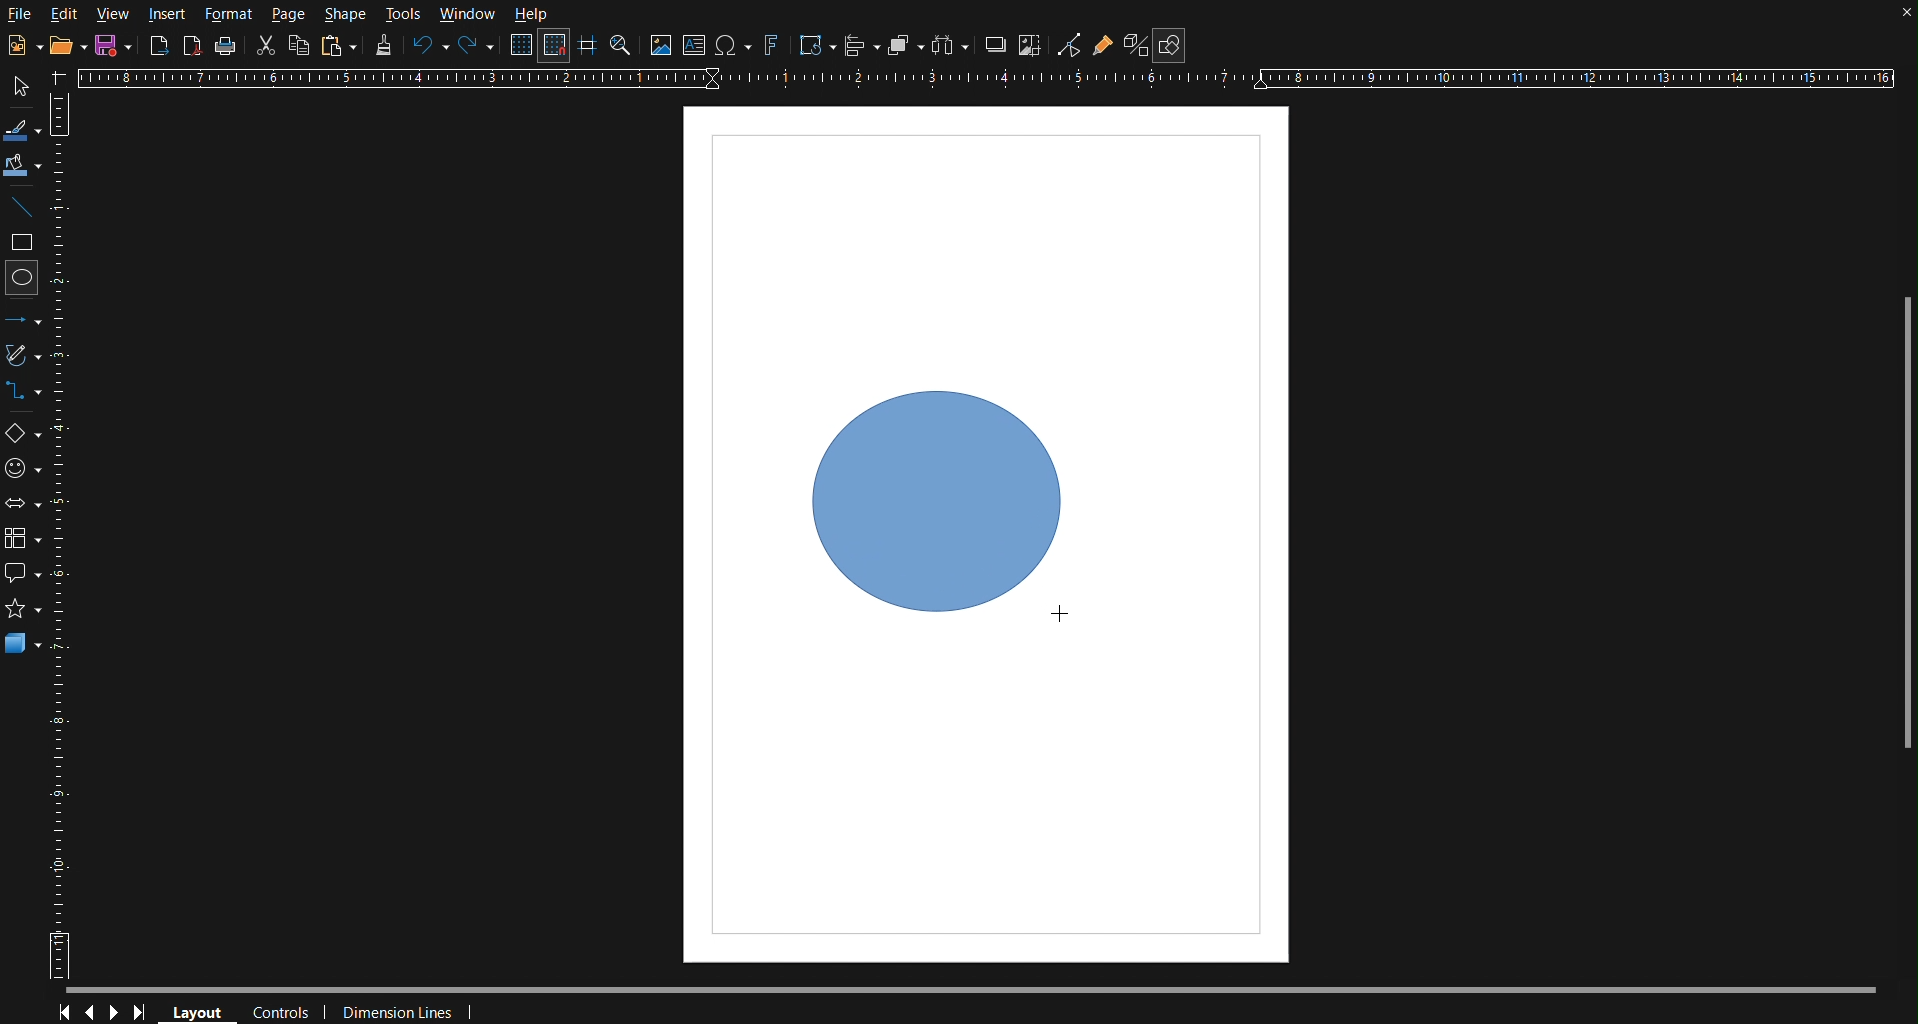  Describe the element at coordinates (384, 48) in the screenshot. I see `Formatting` at that location.